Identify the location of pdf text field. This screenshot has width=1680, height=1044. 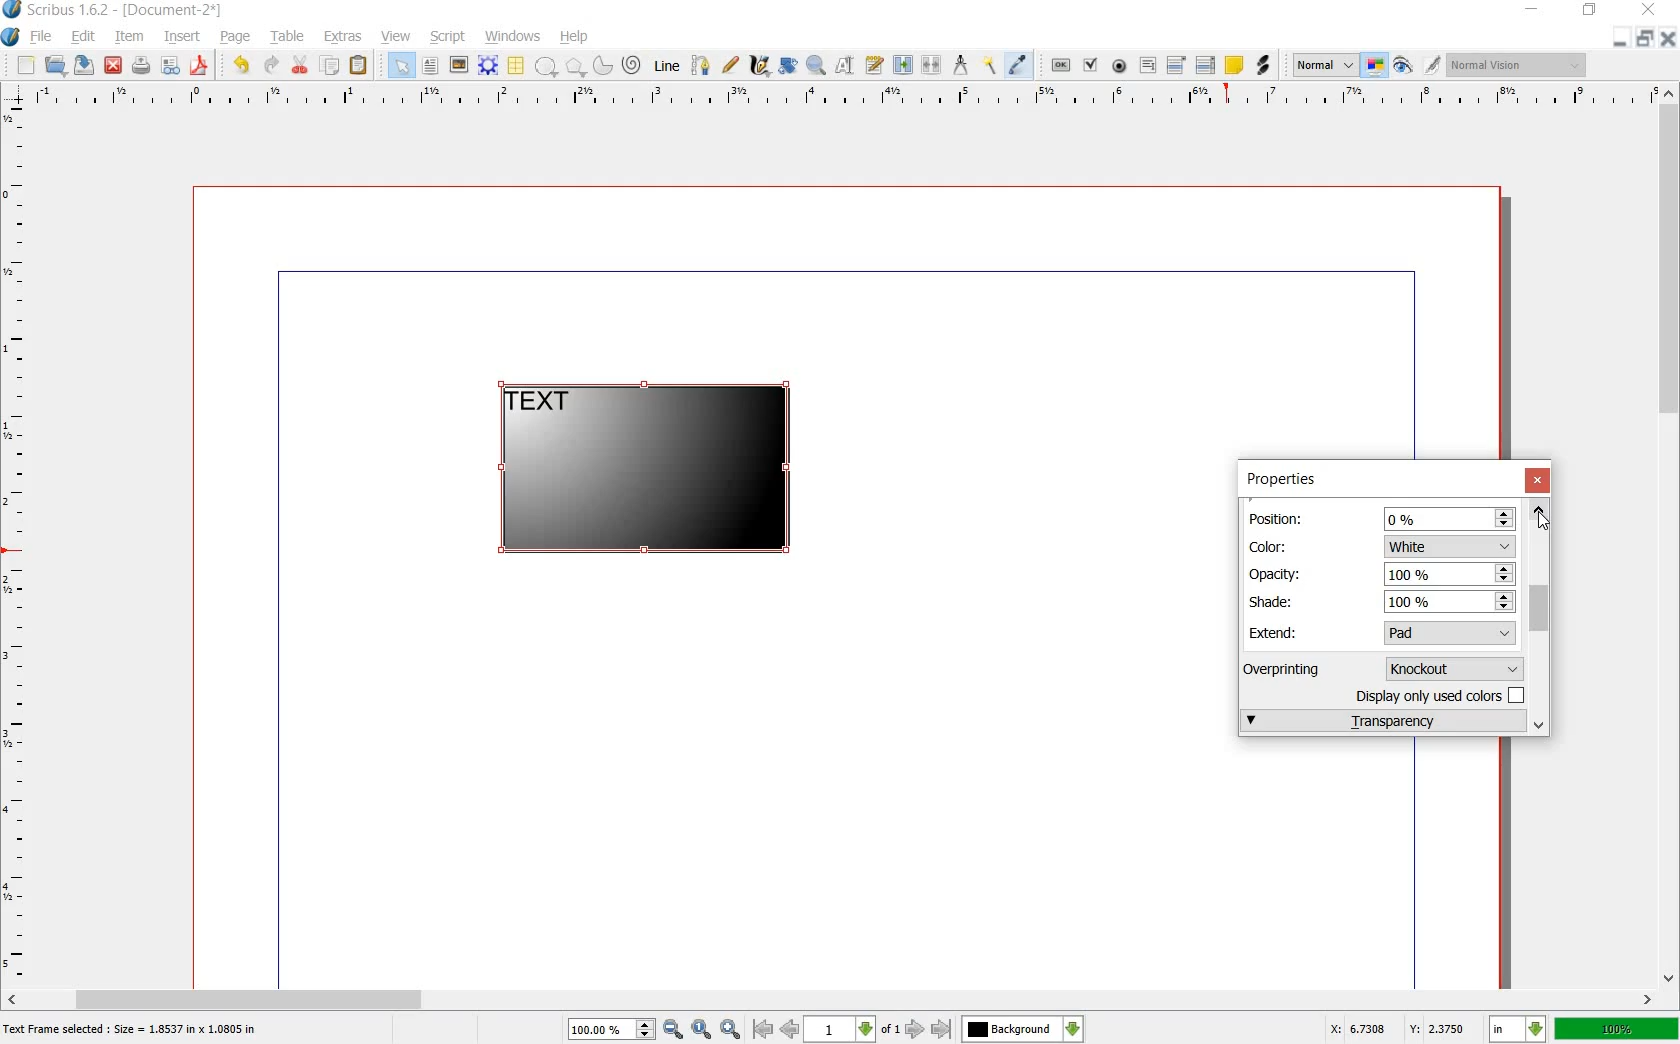
(1147, 65).